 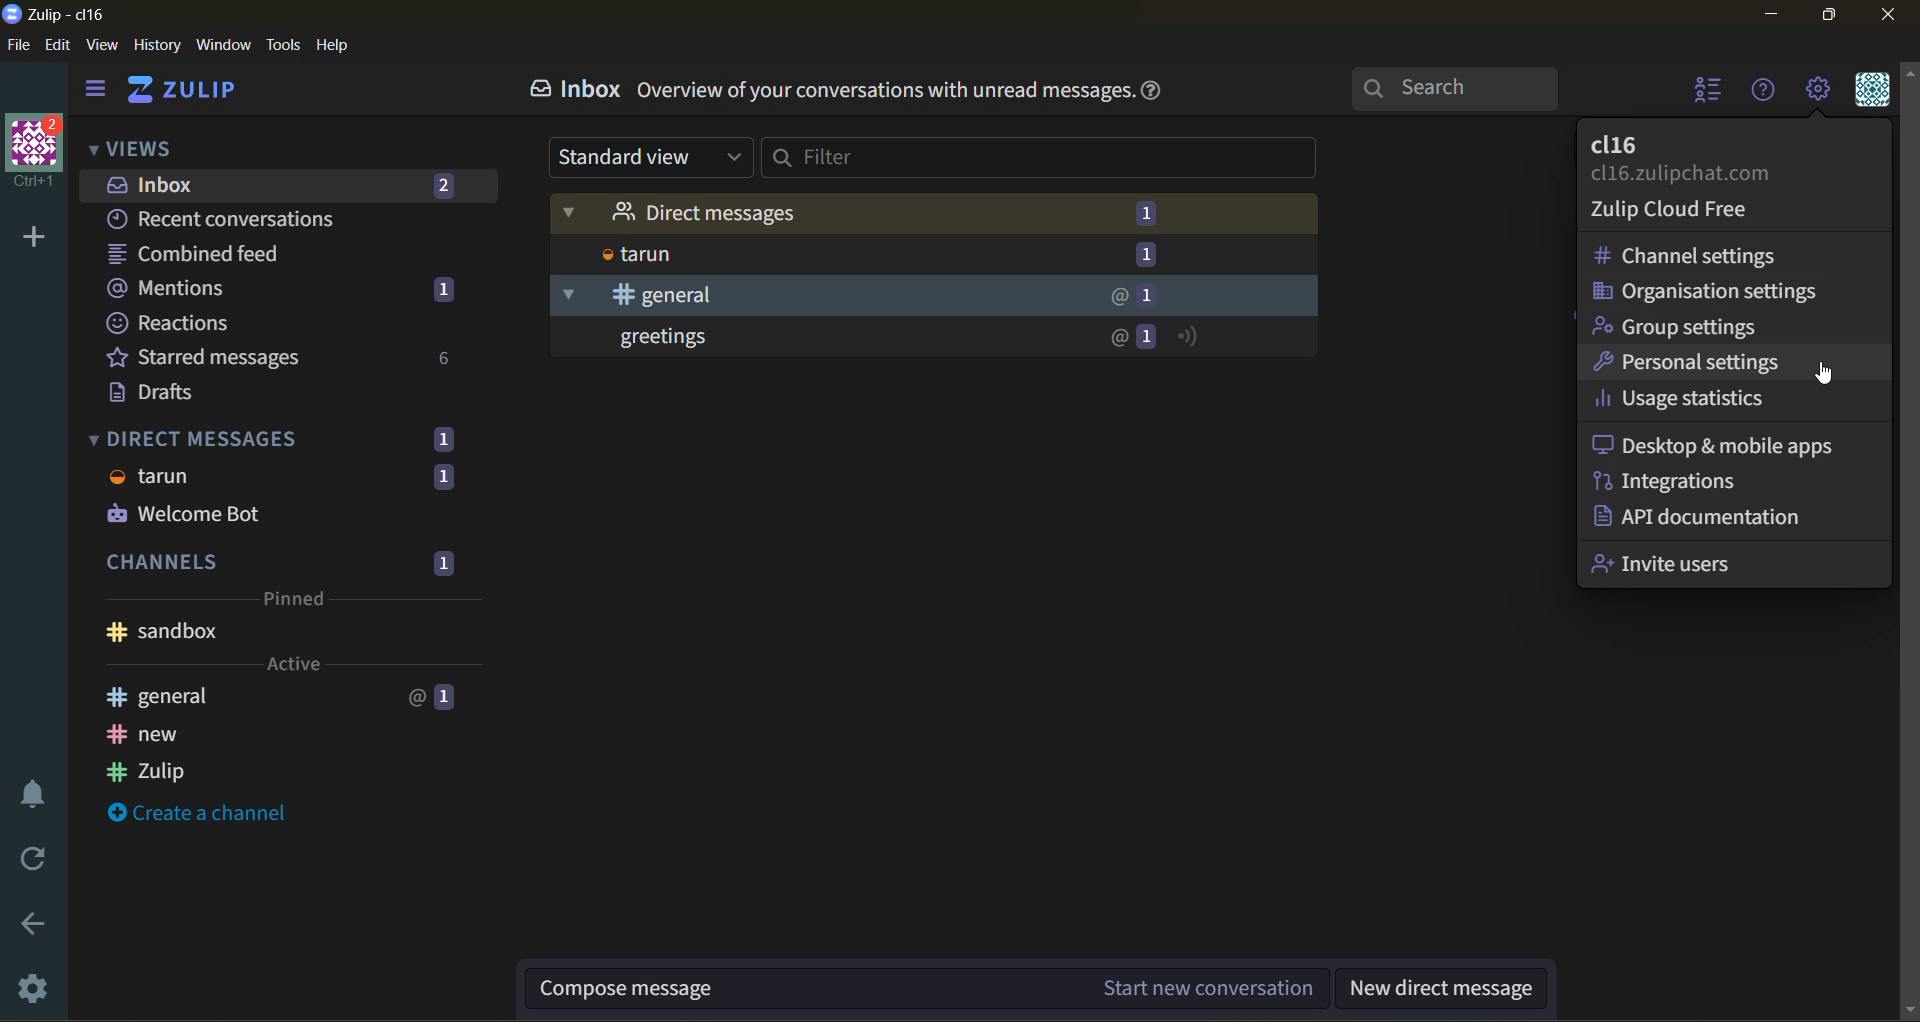 What do you see at coordinates (1713, 258) in the screenshot?
I see `channel settings` at bounding box center [1713, 258].